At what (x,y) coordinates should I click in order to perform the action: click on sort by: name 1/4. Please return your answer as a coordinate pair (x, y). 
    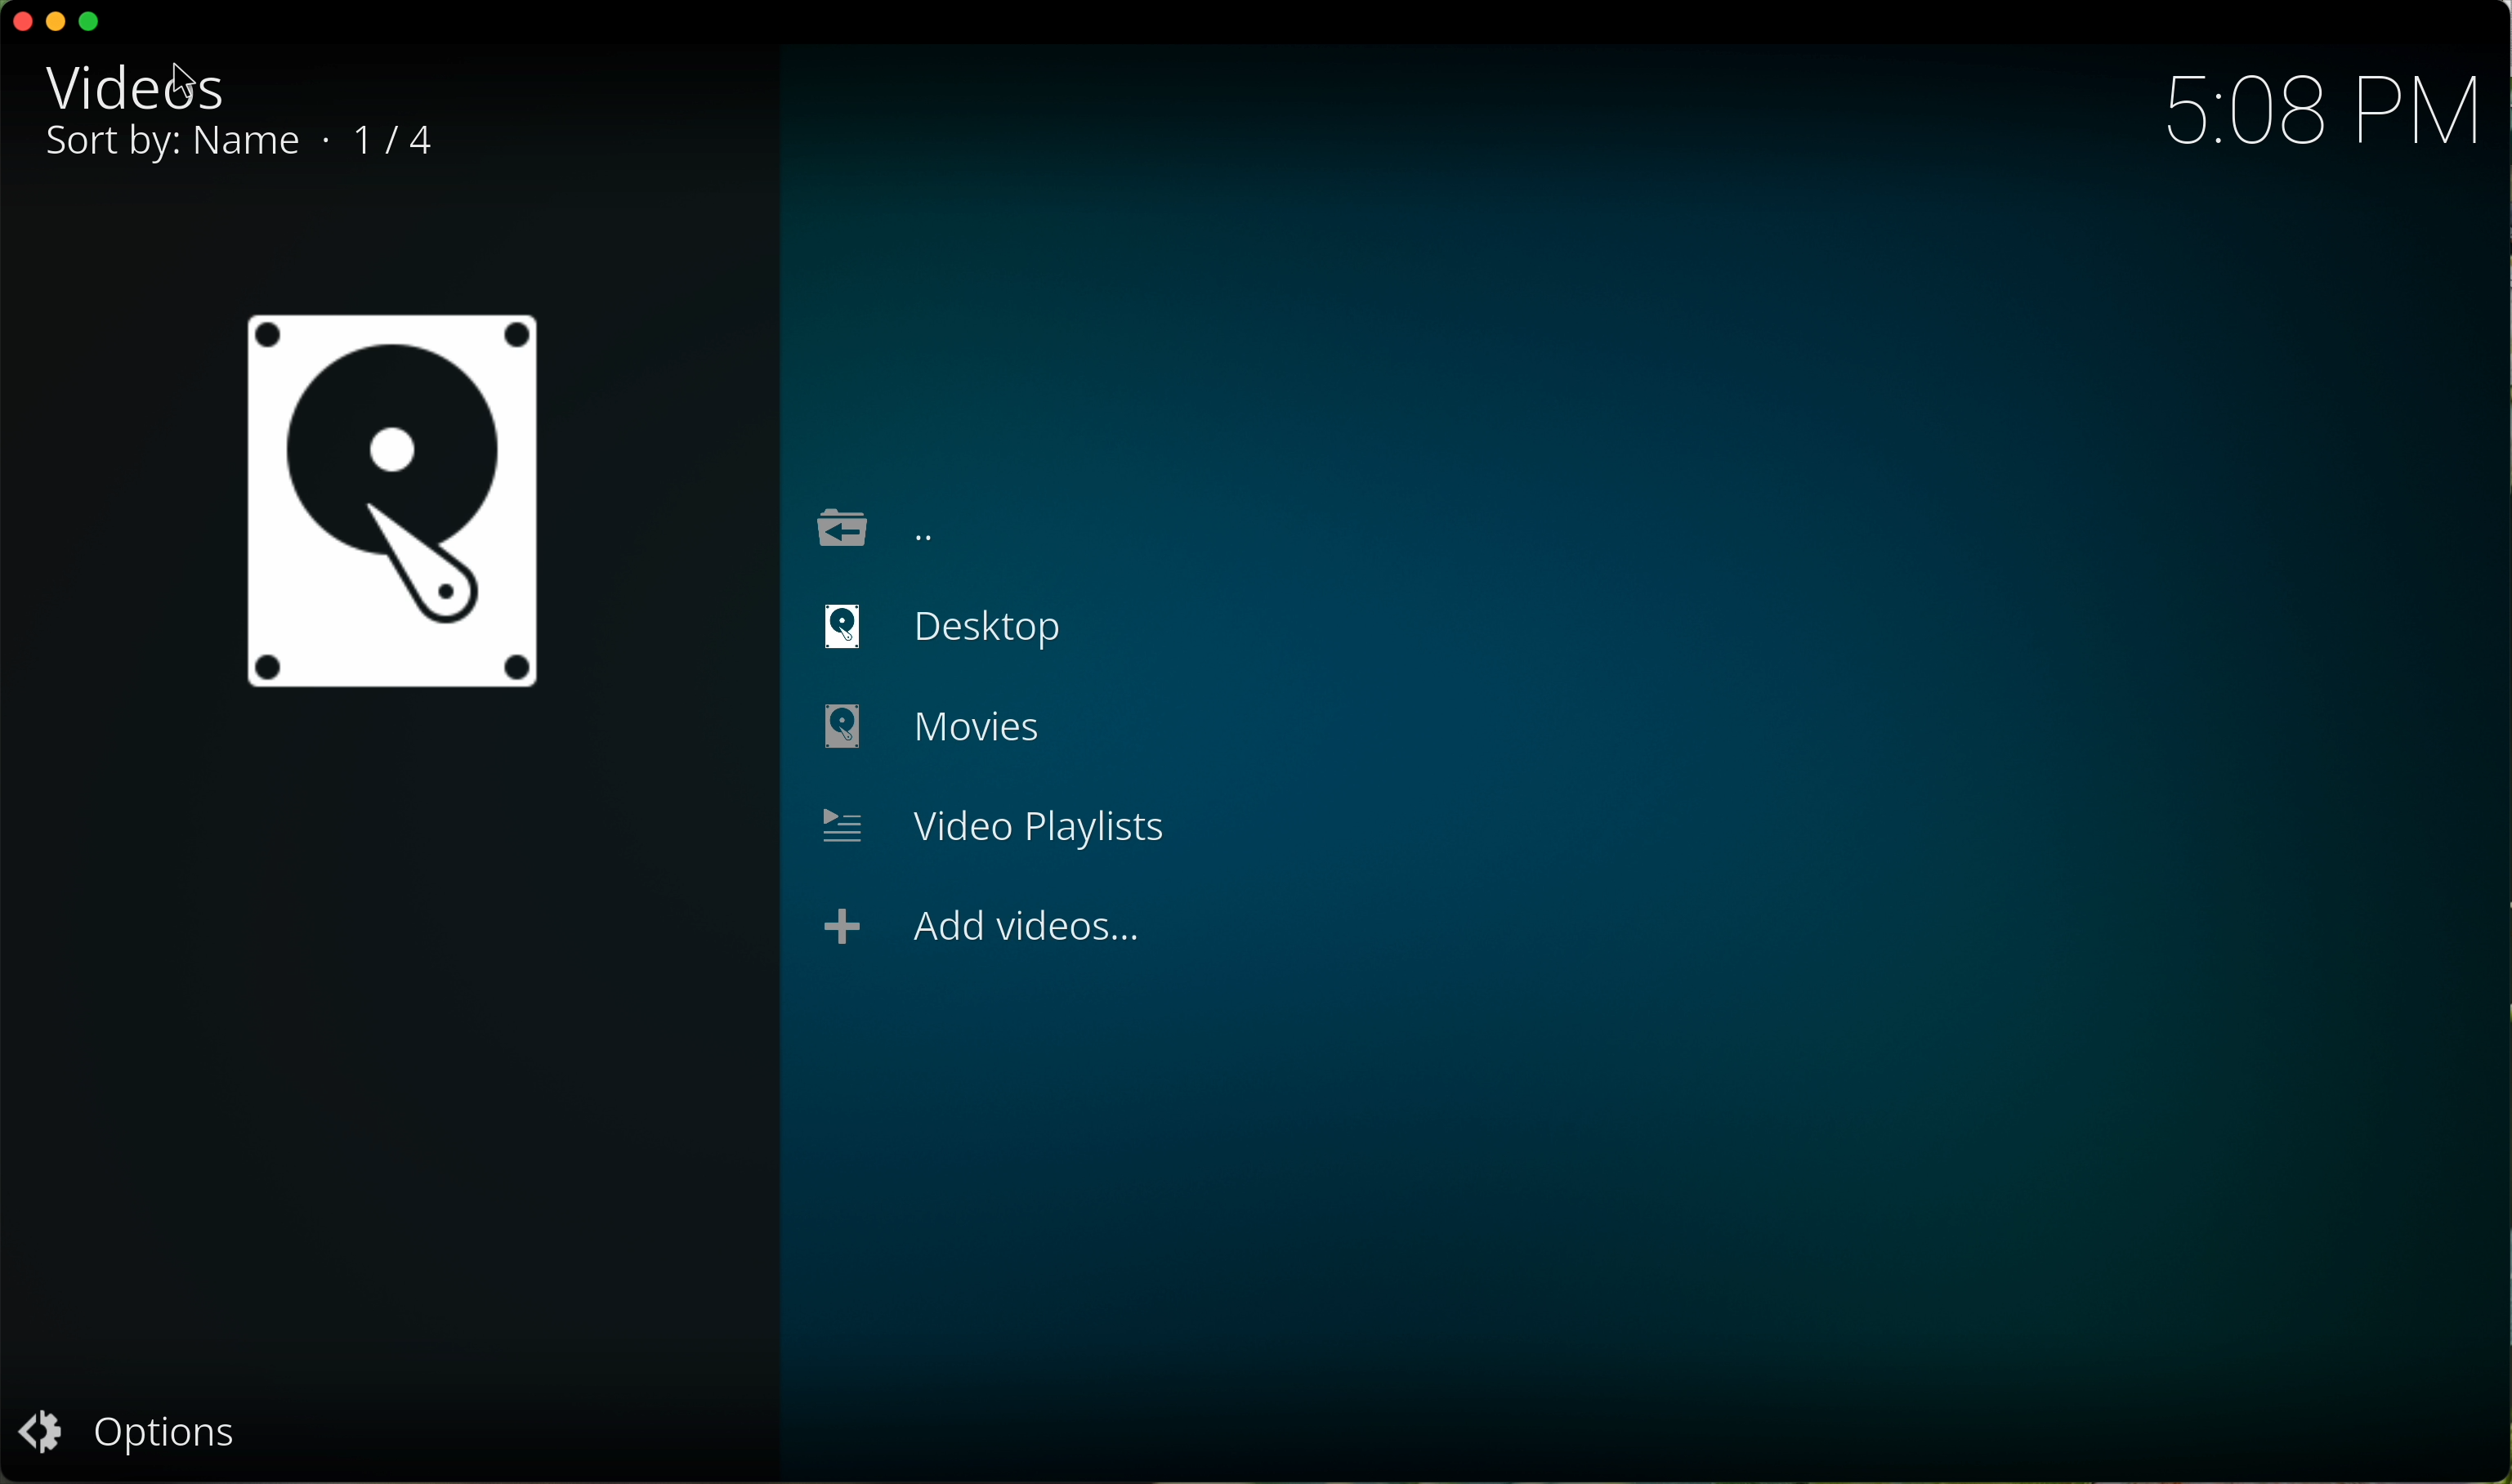
    Looking at the image, I should click on (253, 146).